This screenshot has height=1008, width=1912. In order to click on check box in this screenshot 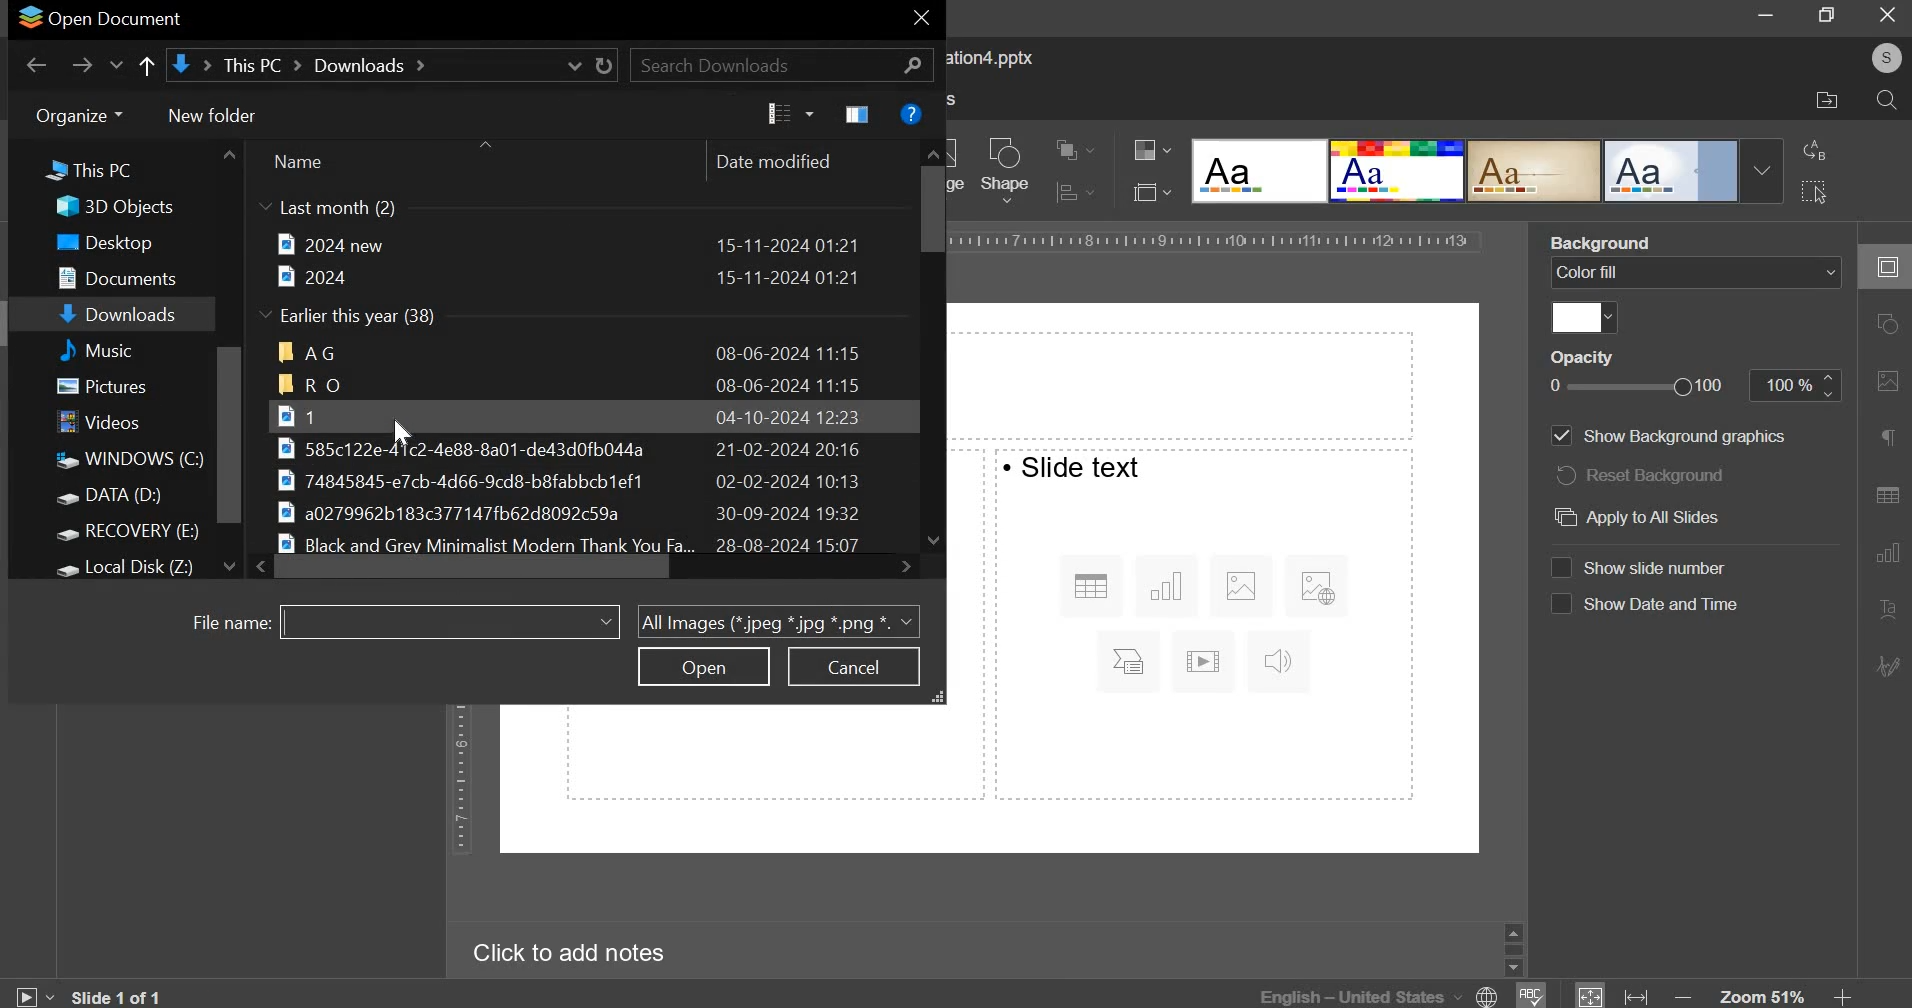, I will do `click(1559, 566)`.